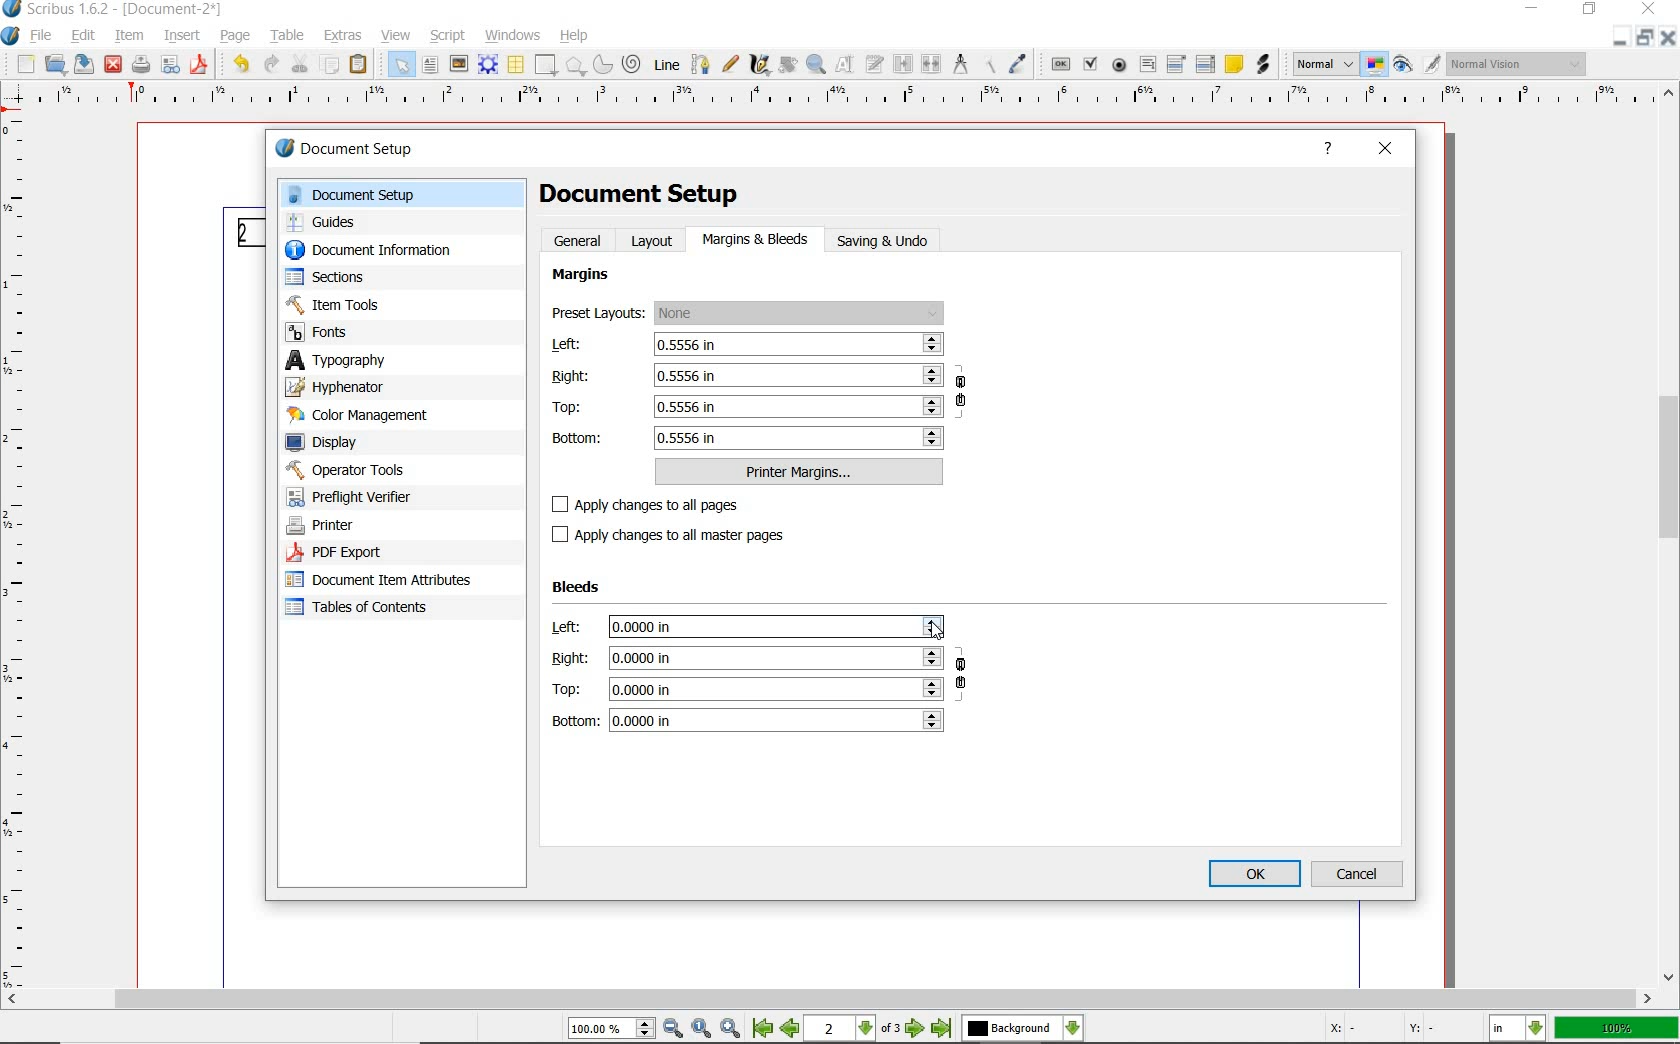 Image resolution: width=1680 pixels, height=1044 pixels. What do you see at coordinates (358, 67) in the screenshot?
I see `paste` at bounding box center [358, 67].